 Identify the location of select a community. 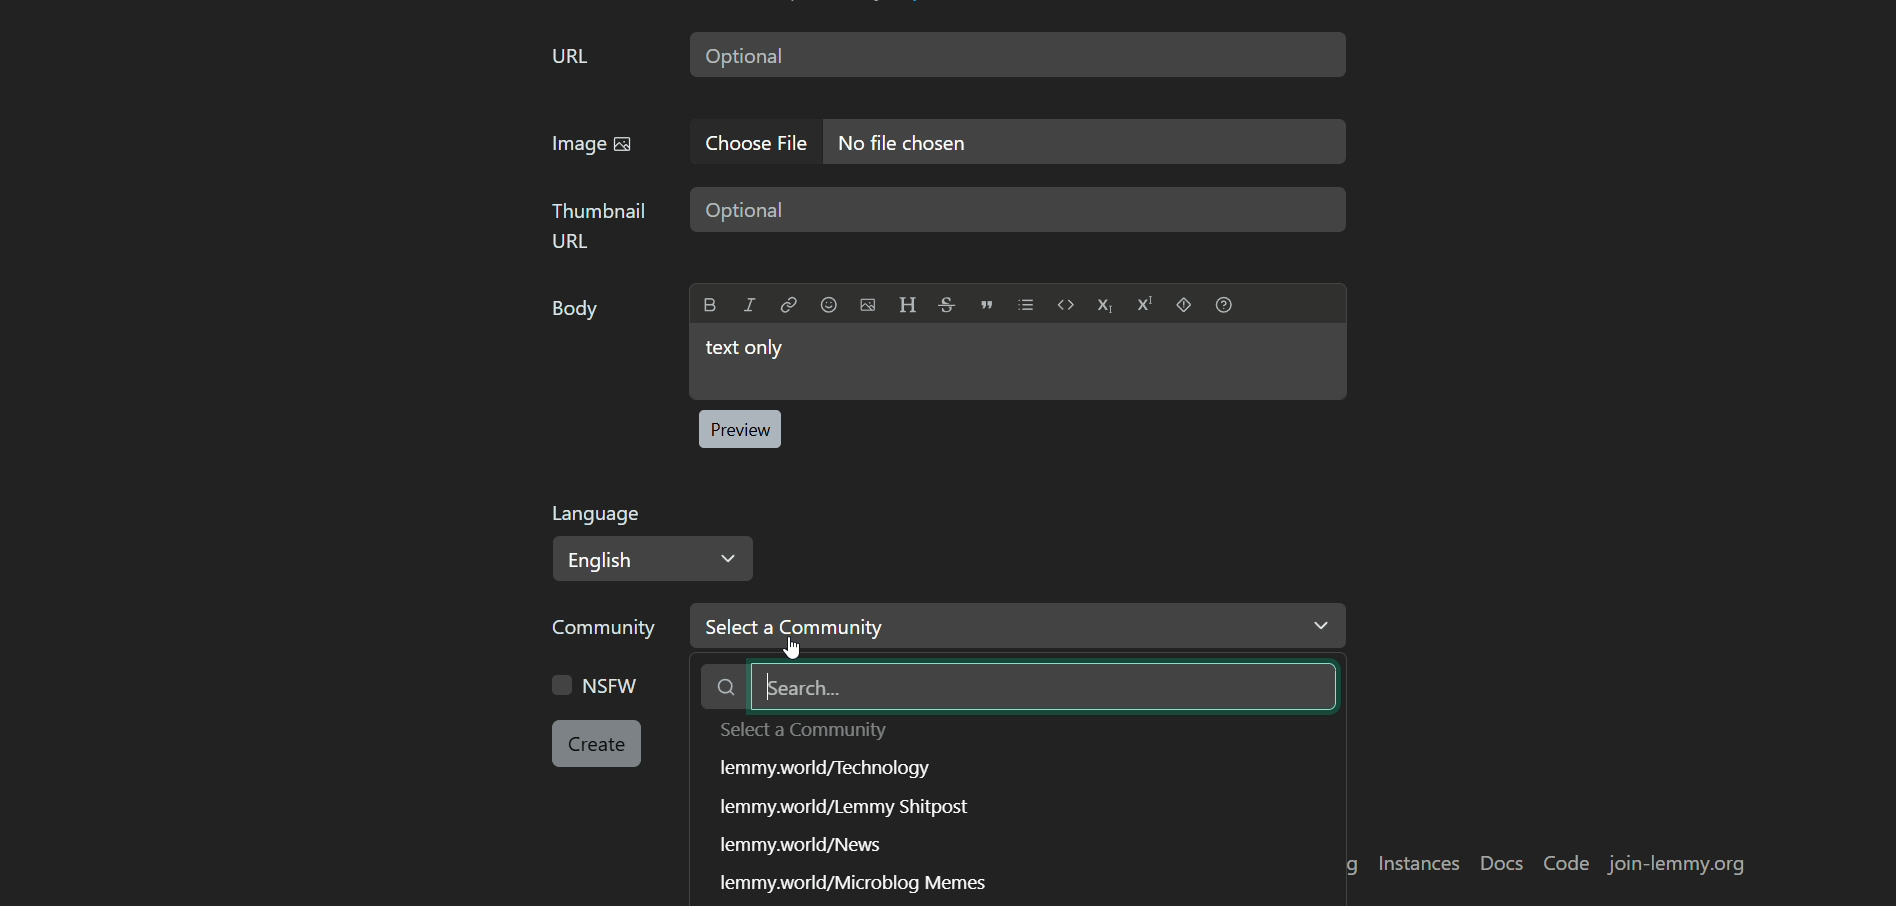
(1122, 626).